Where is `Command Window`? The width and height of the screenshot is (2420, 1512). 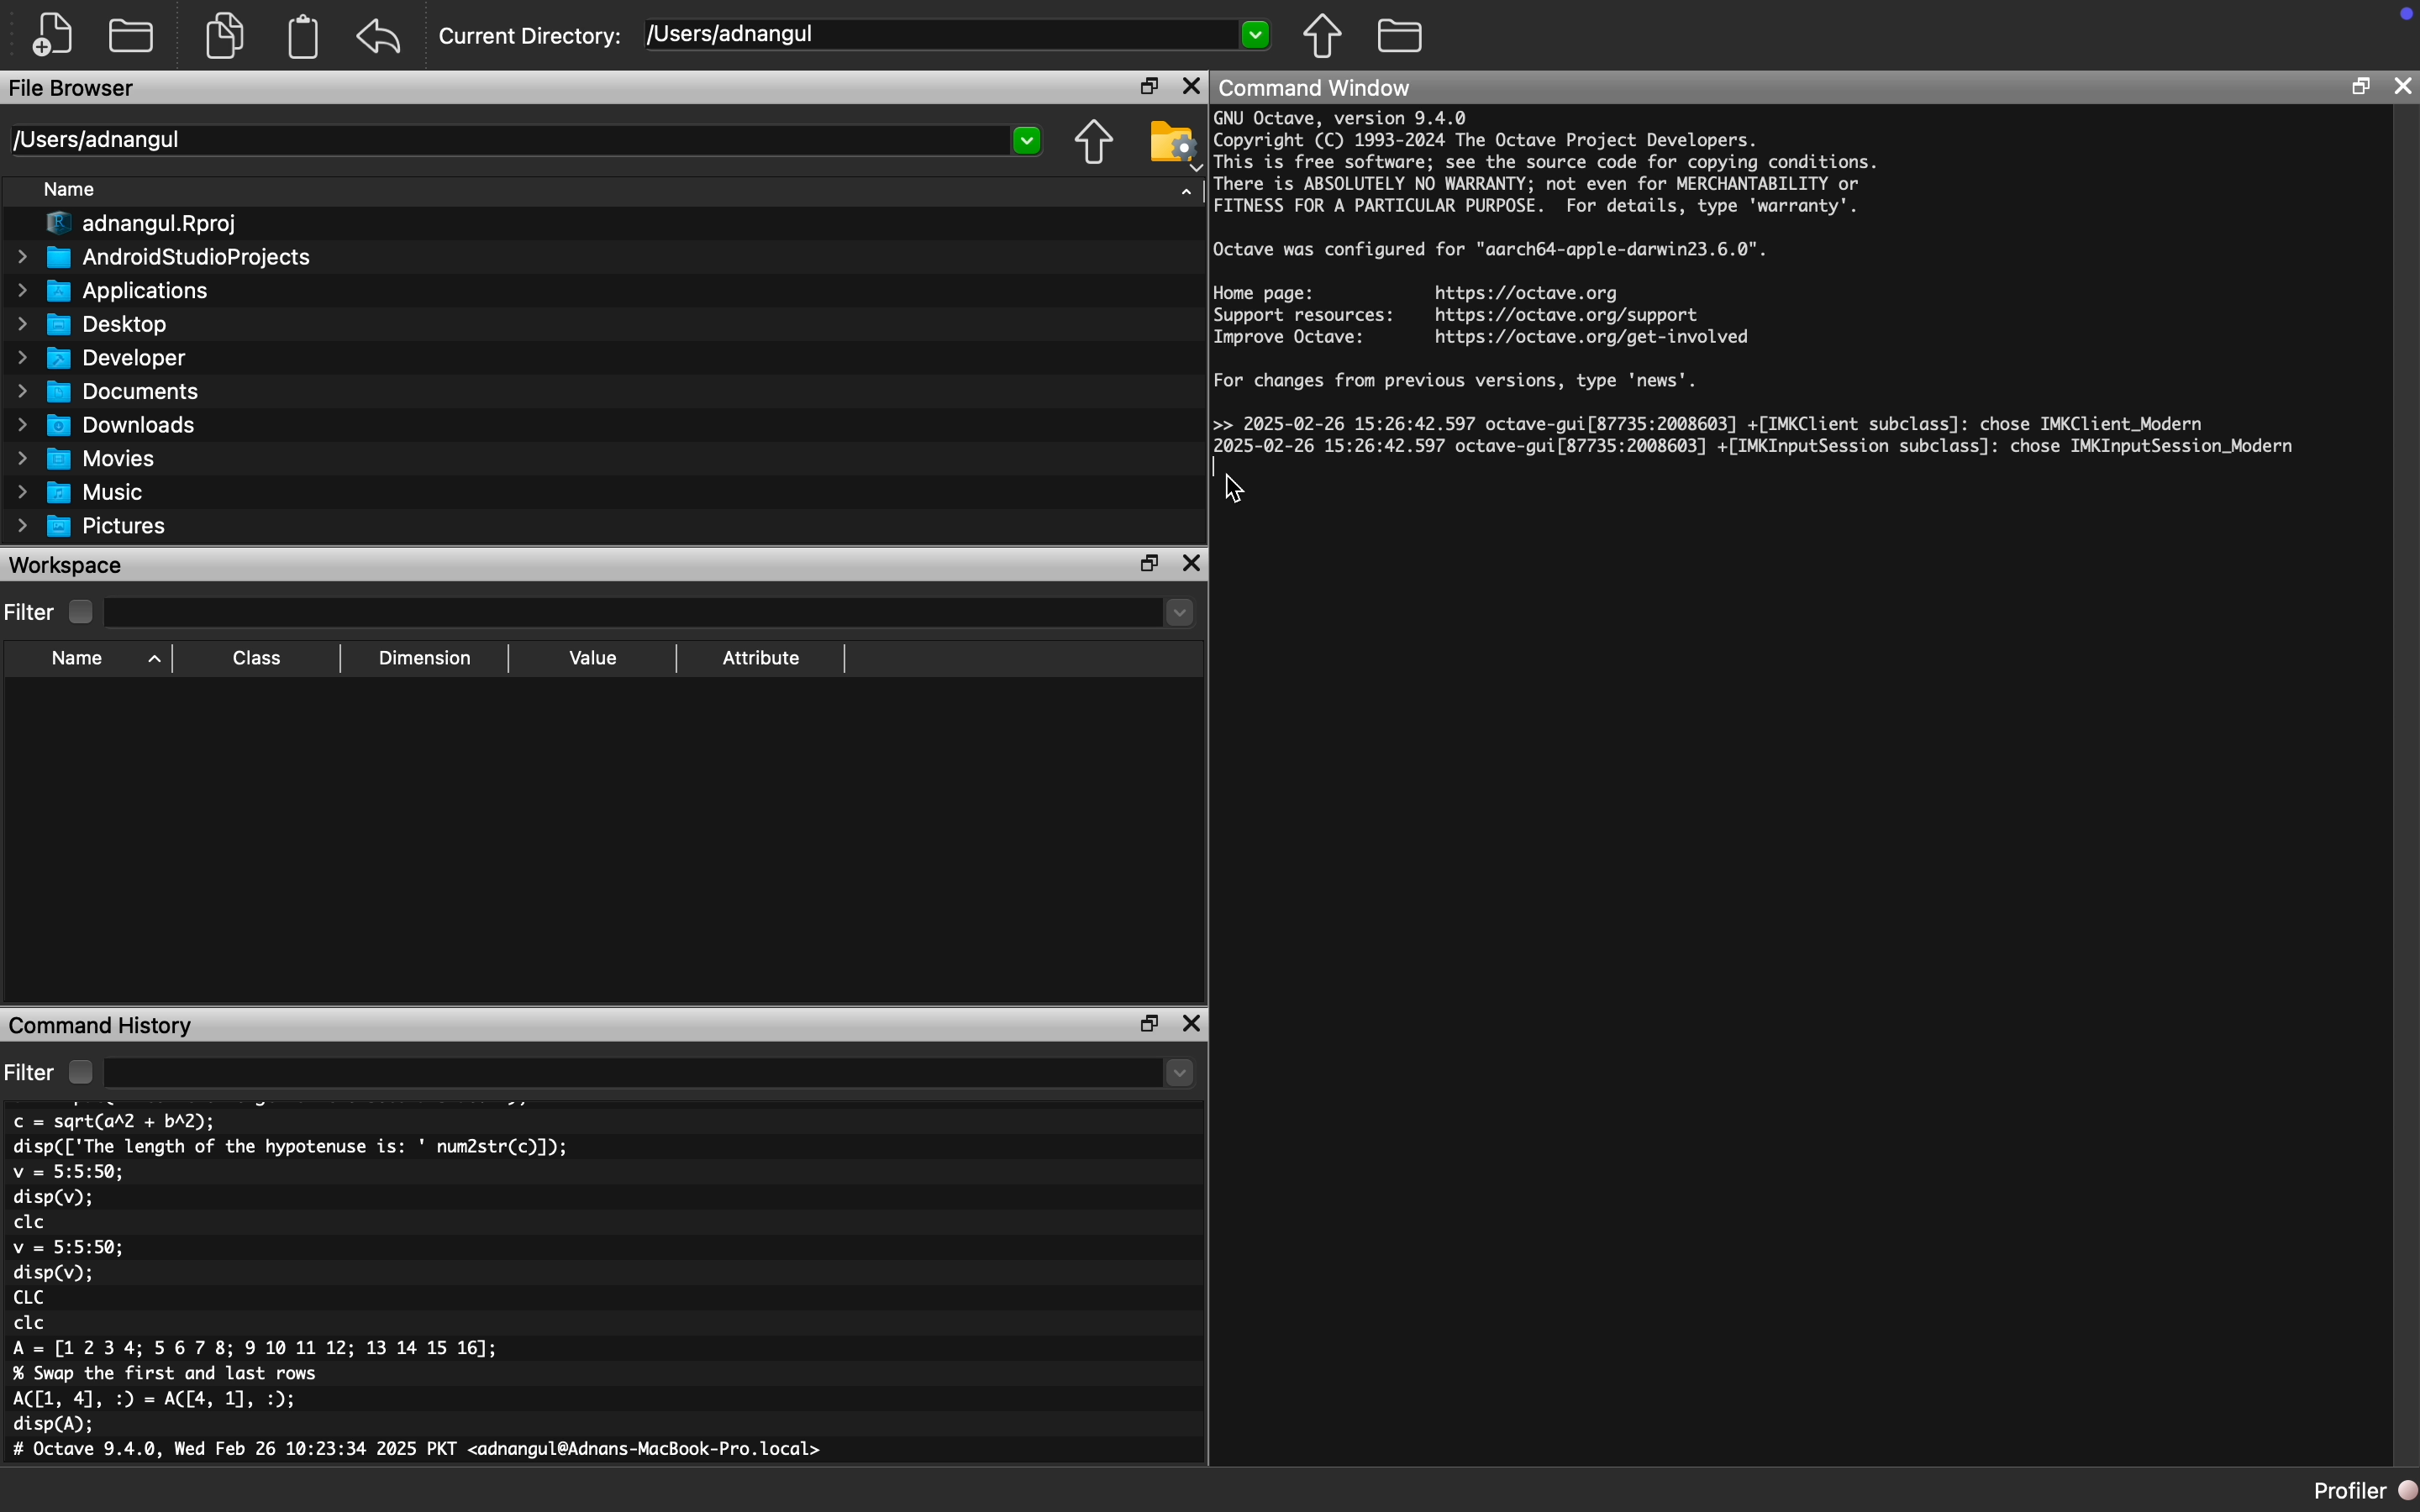 Command Window is located at coordinates (1315, 87).